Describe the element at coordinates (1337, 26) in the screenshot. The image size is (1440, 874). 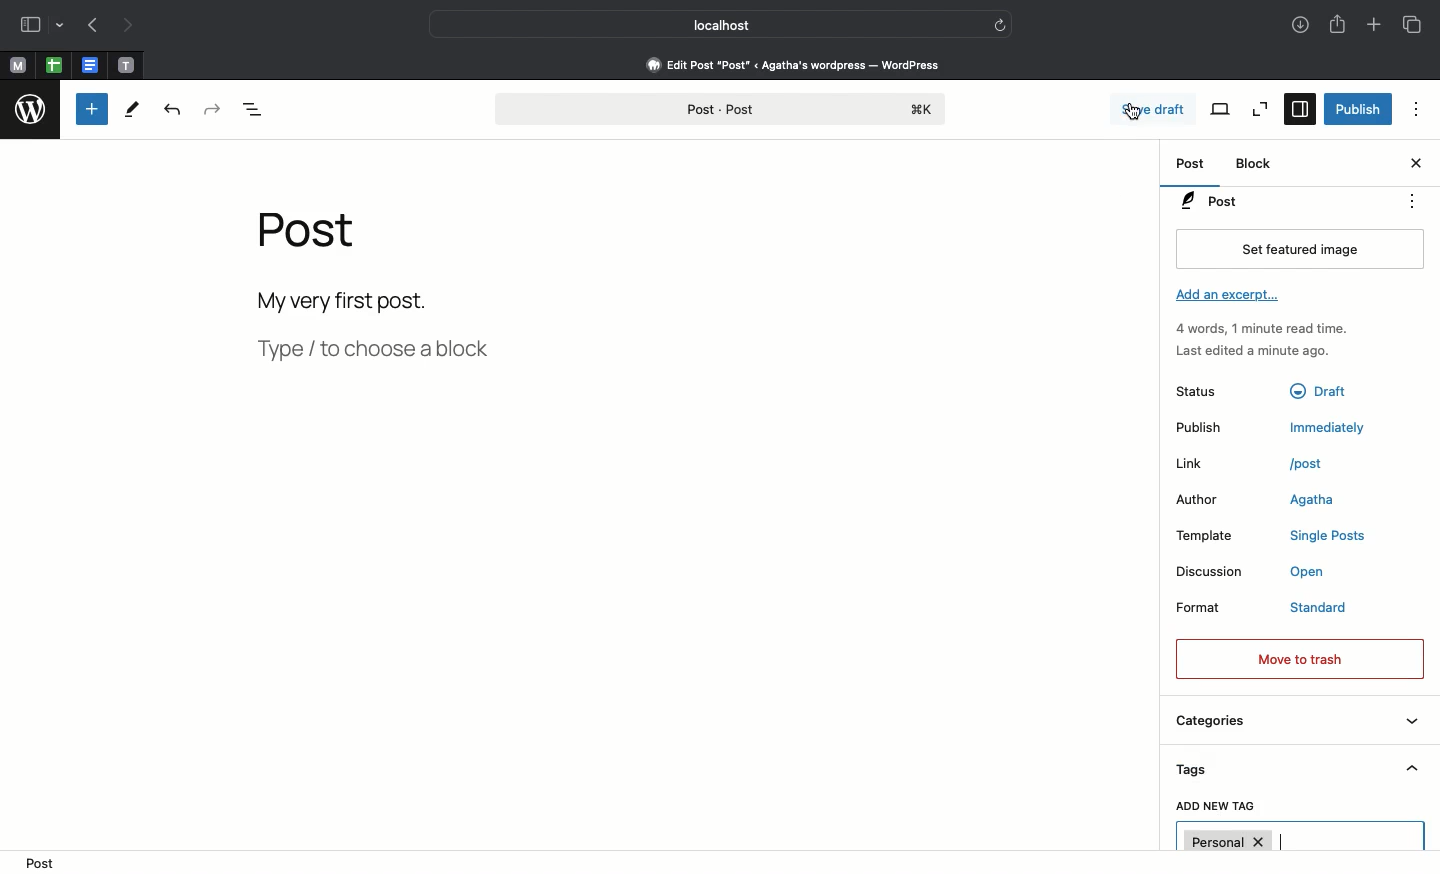
I see `Share` at that location.